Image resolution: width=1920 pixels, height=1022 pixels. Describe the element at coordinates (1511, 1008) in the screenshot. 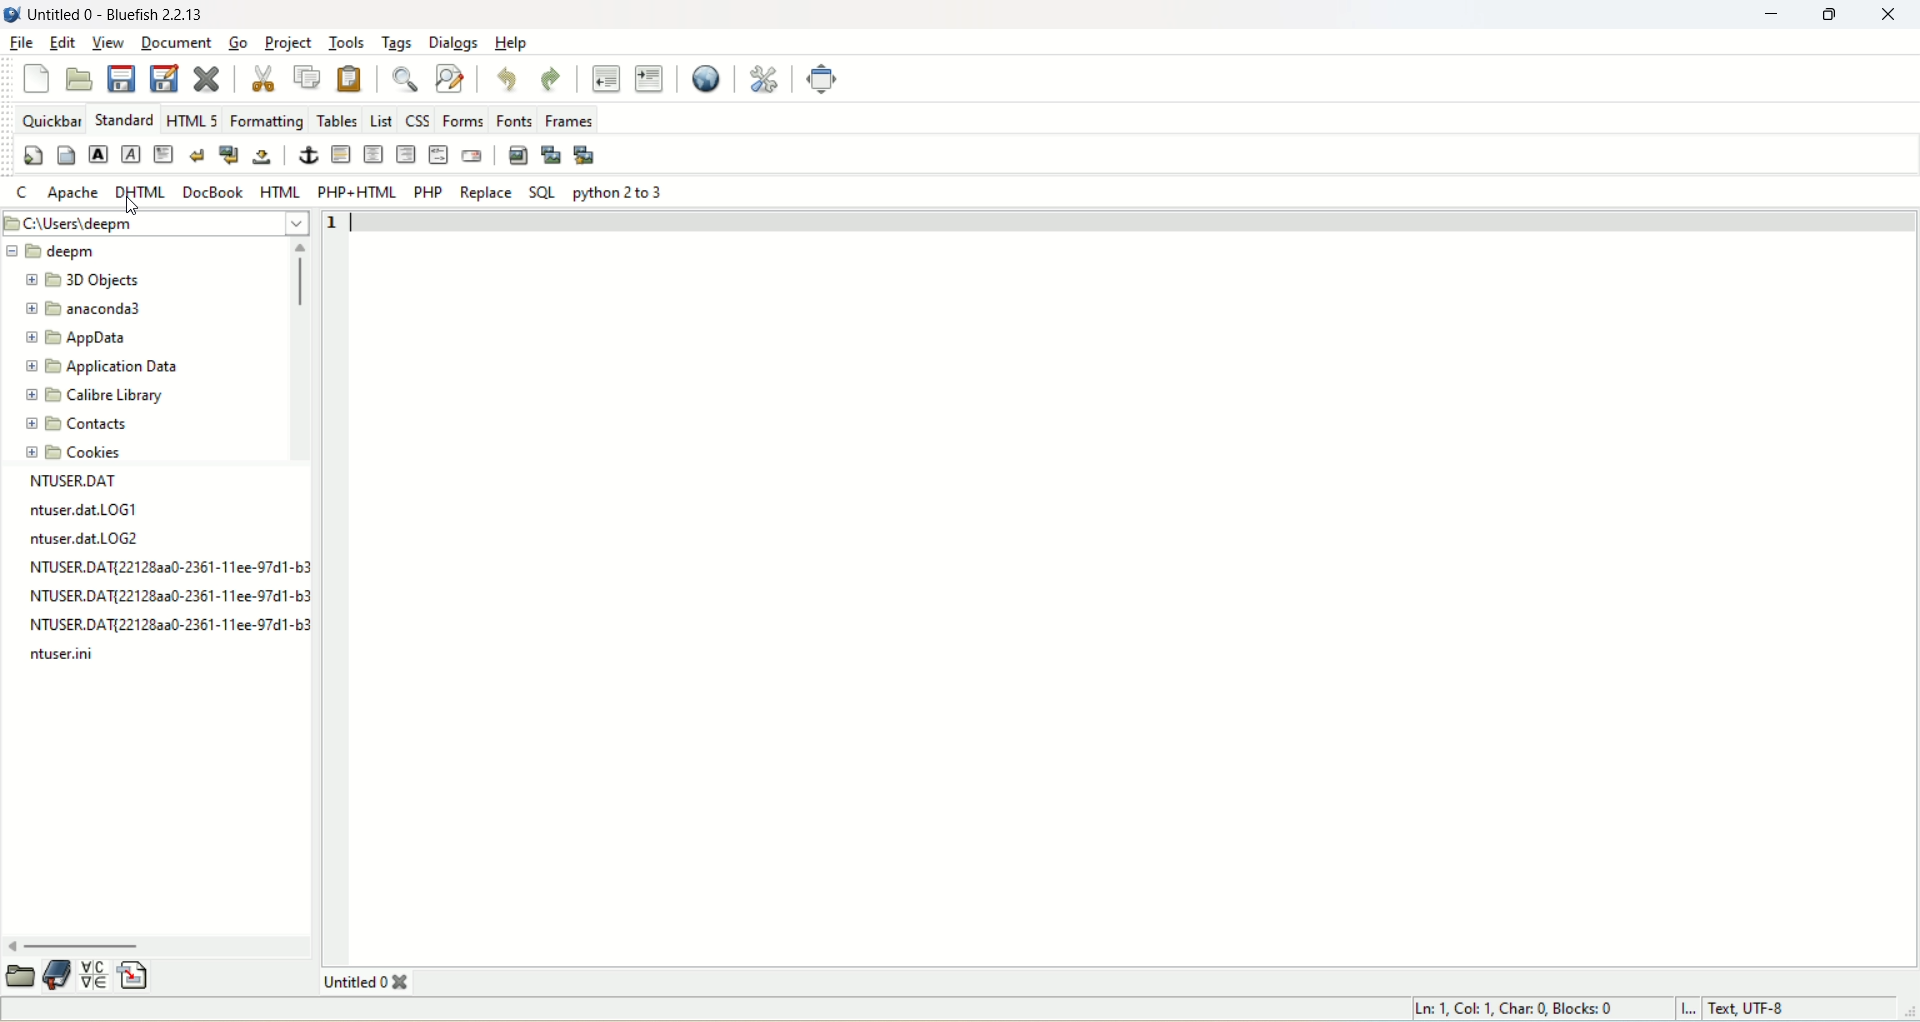

I see `ln, col, char, blocks` at that location.